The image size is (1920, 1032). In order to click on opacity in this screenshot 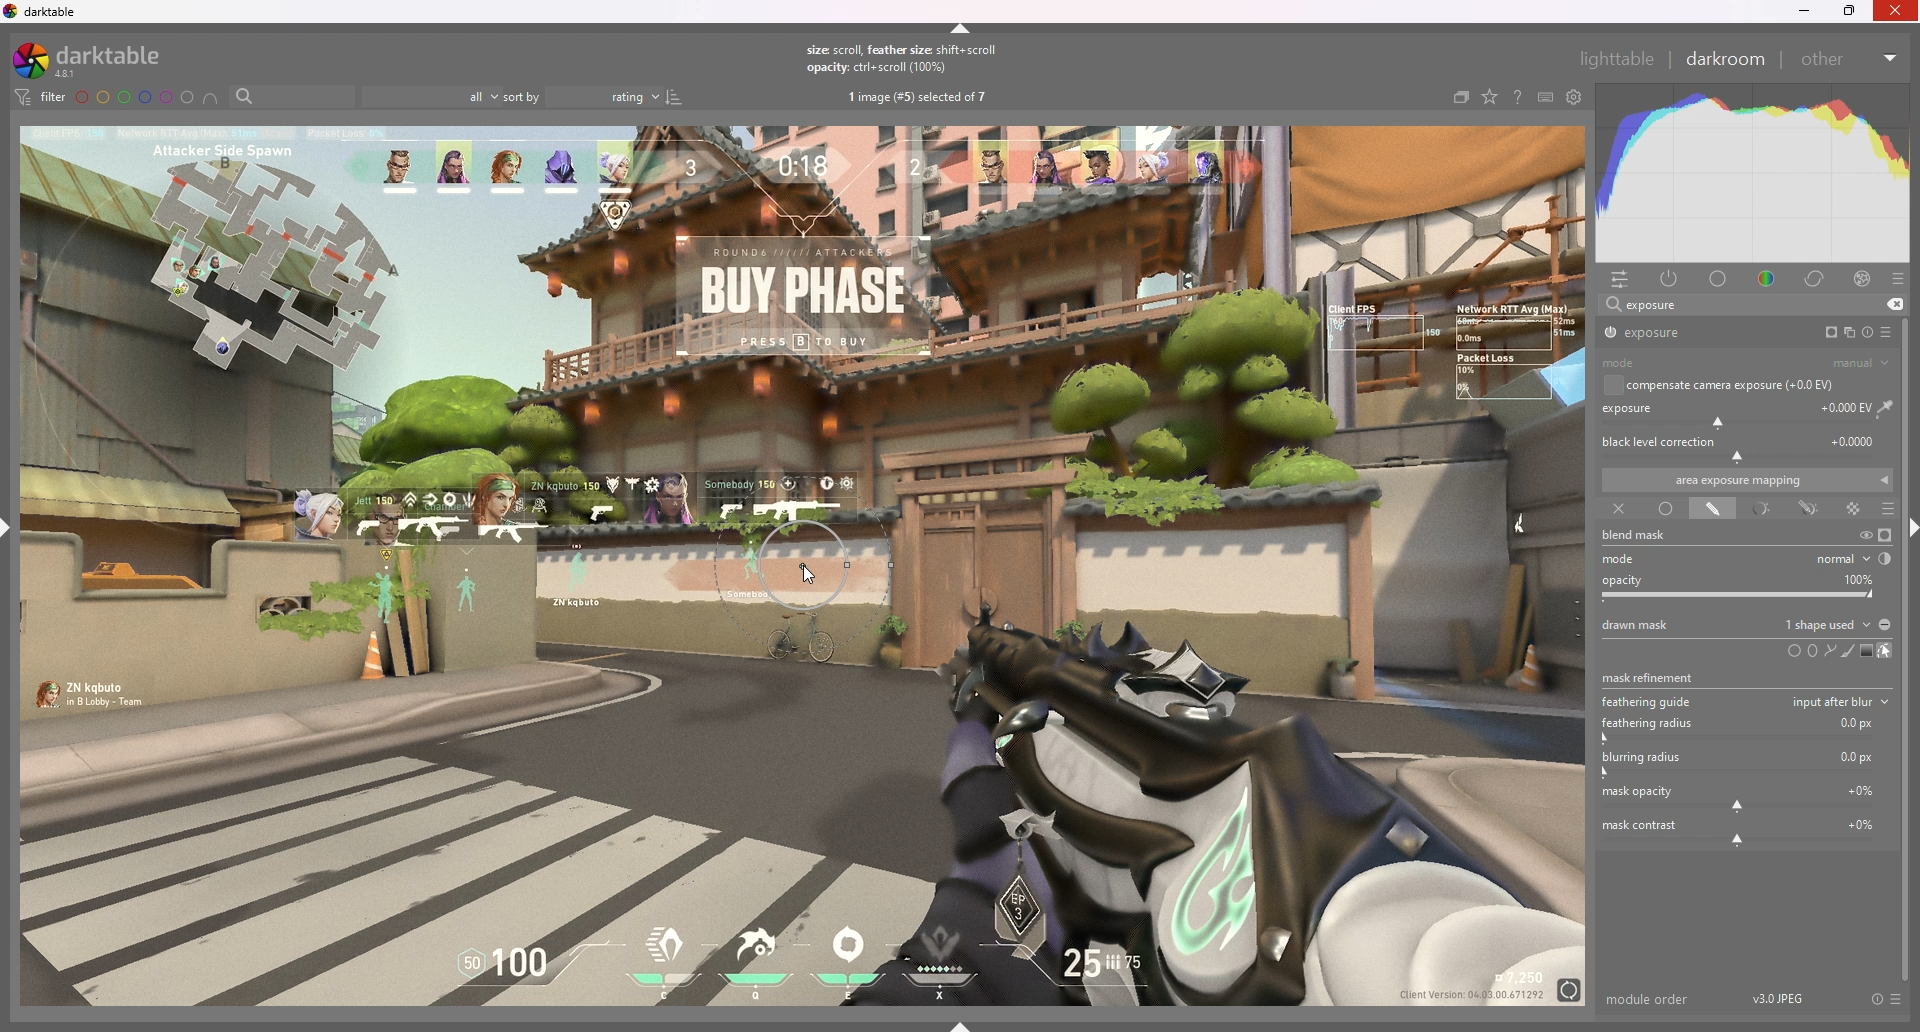, I will do `click(1746, 587)`.